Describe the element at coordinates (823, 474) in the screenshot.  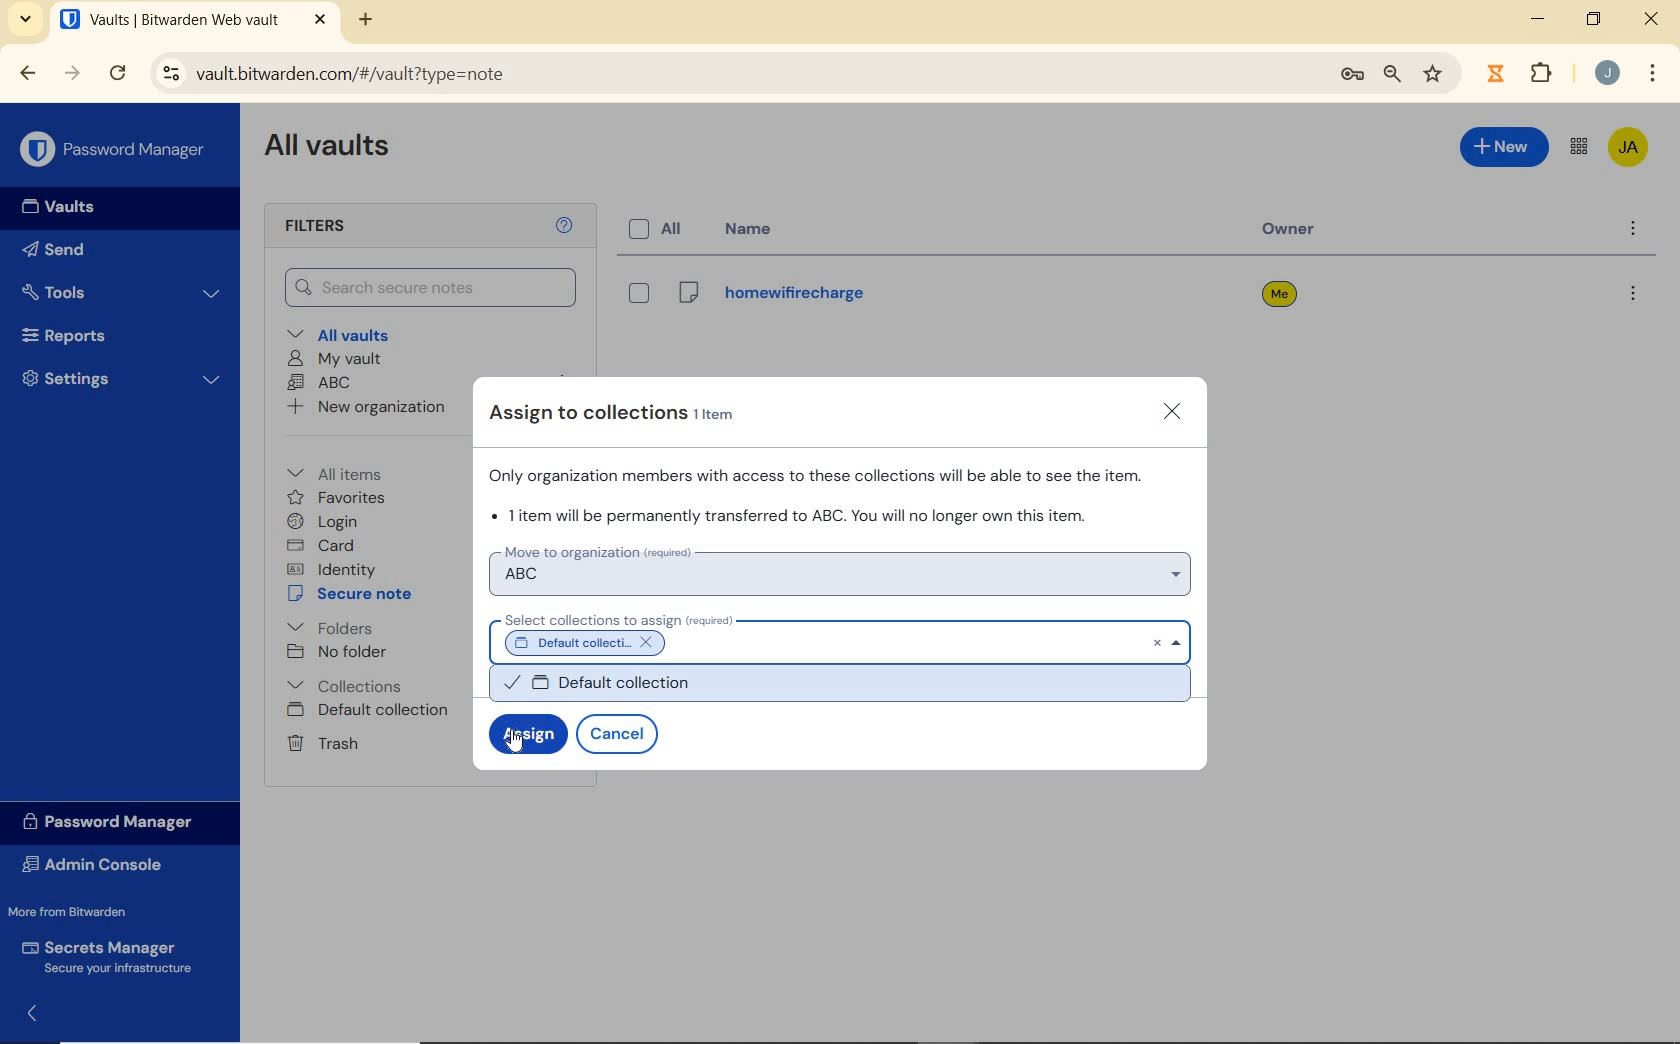
I see `Organization members will access these collections` at that location.